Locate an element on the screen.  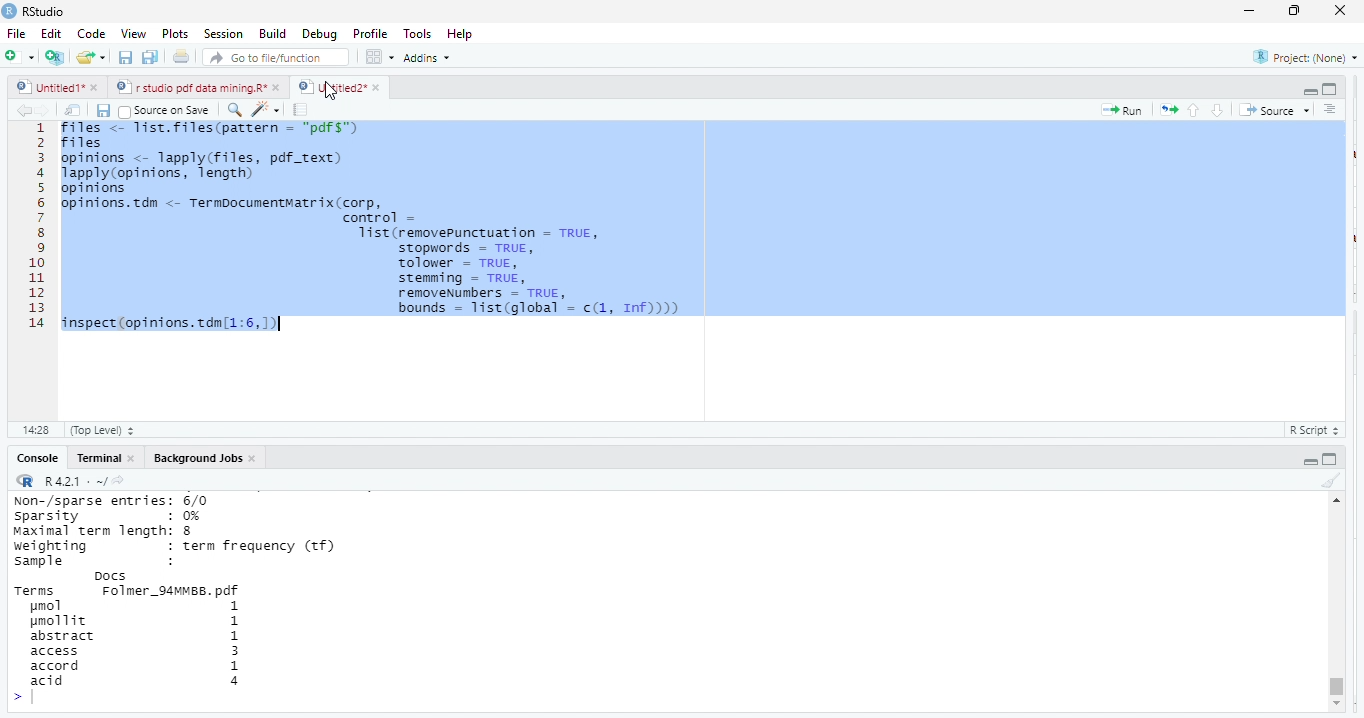
addins is located at coordinates (432, 57).